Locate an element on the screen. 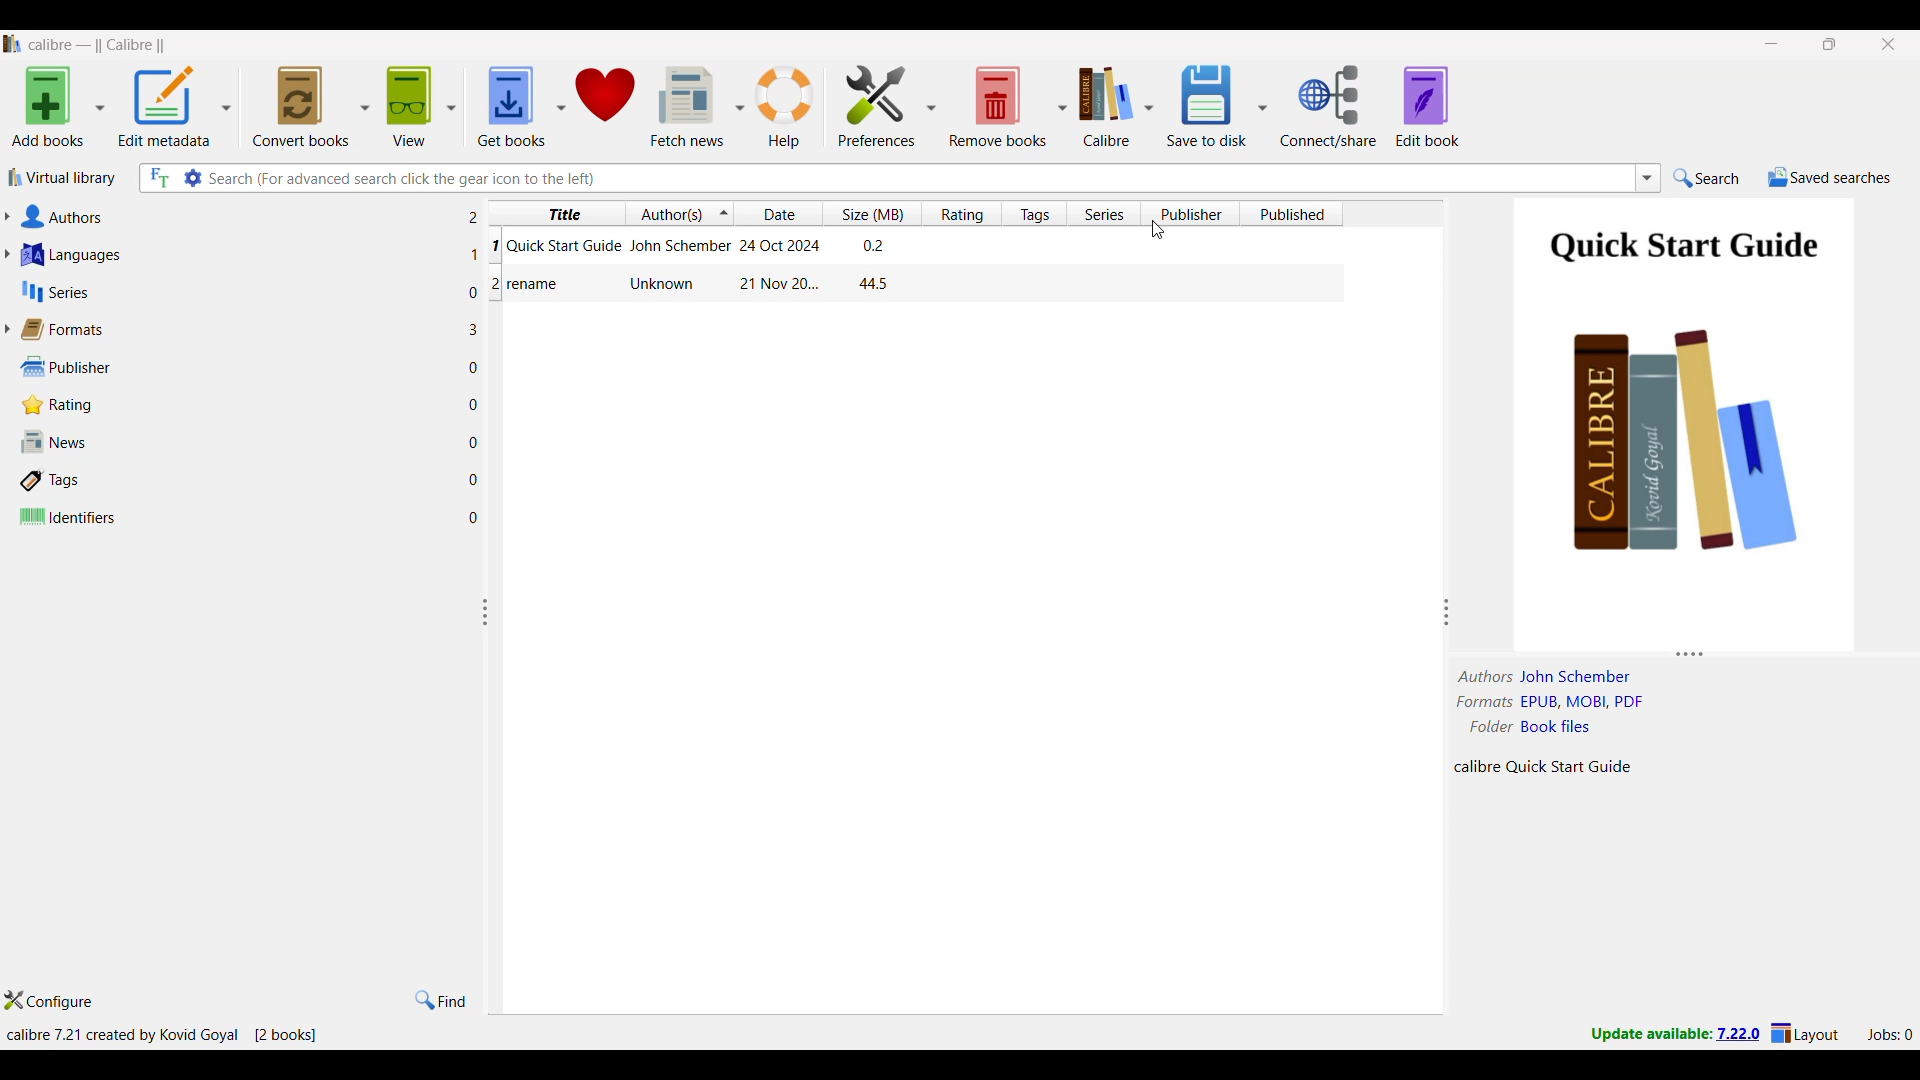 This screenshot has height=1080, width=1920. Authors column, current sorting is located at coordinates (678, 213).